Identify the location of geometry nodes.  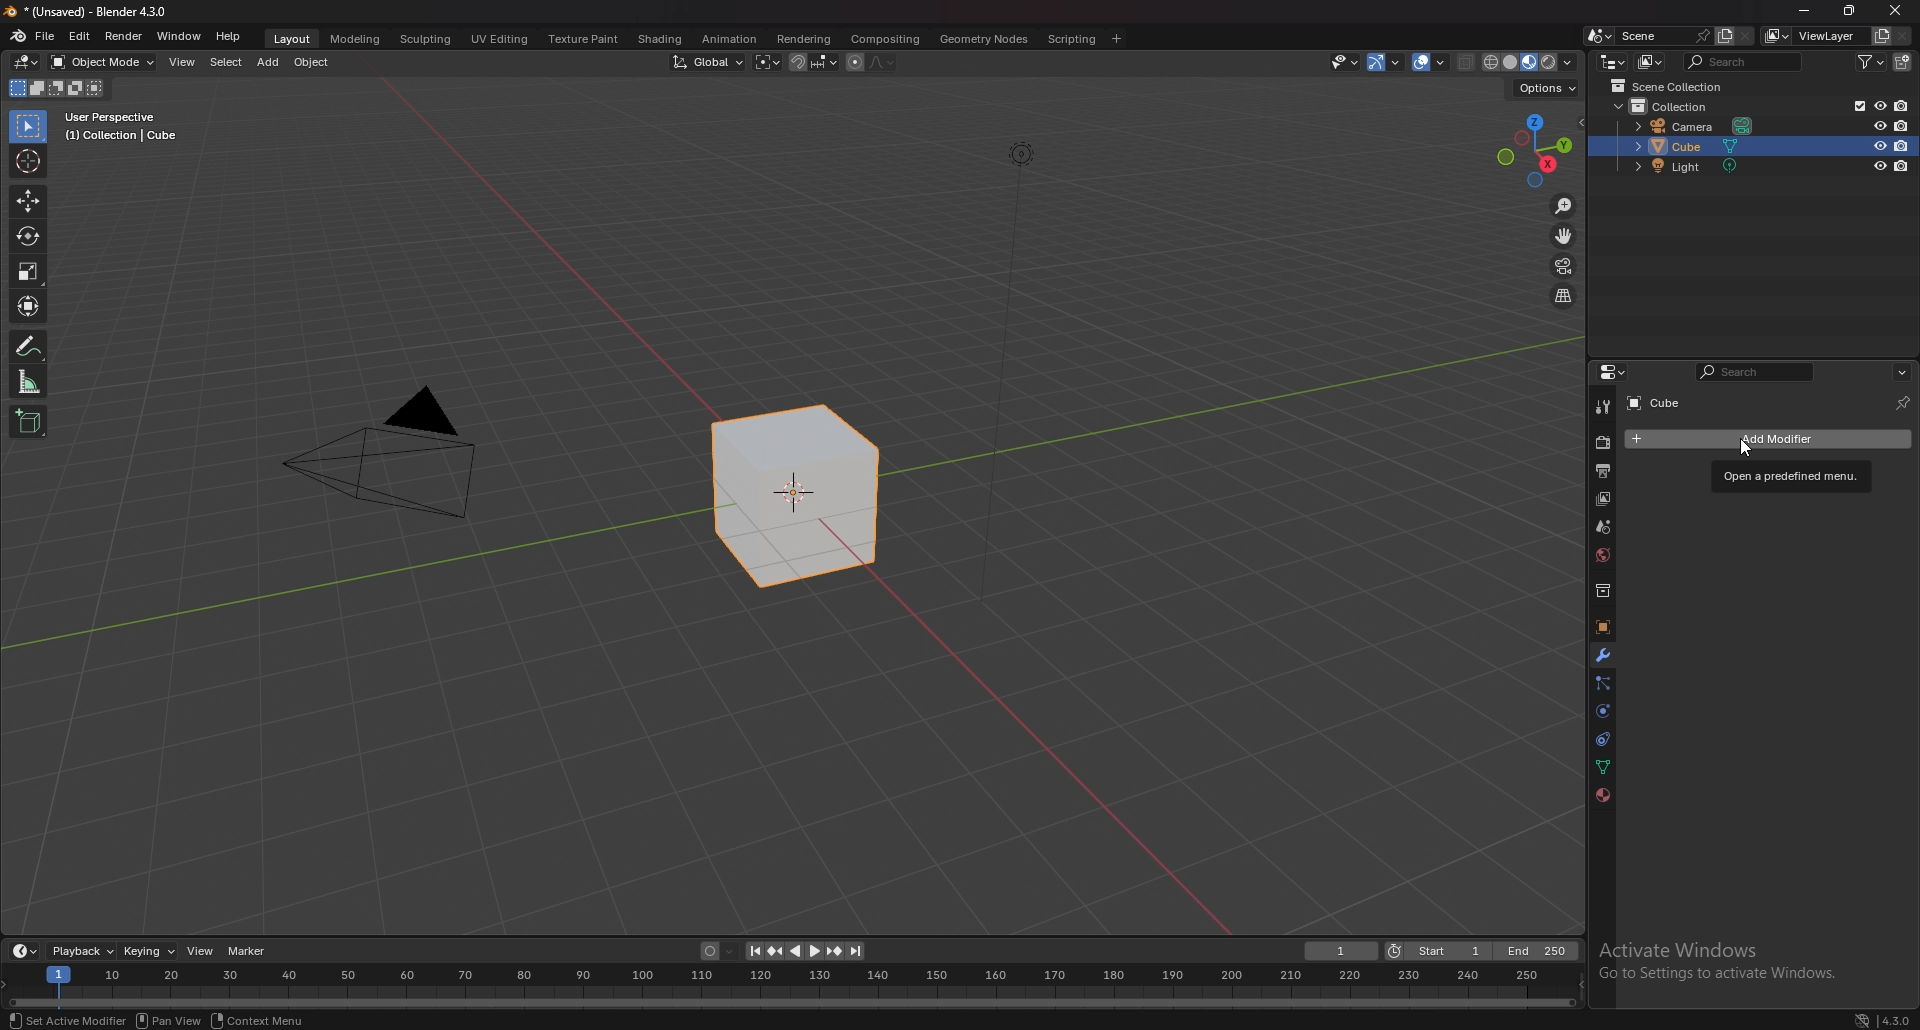
(984, 38).